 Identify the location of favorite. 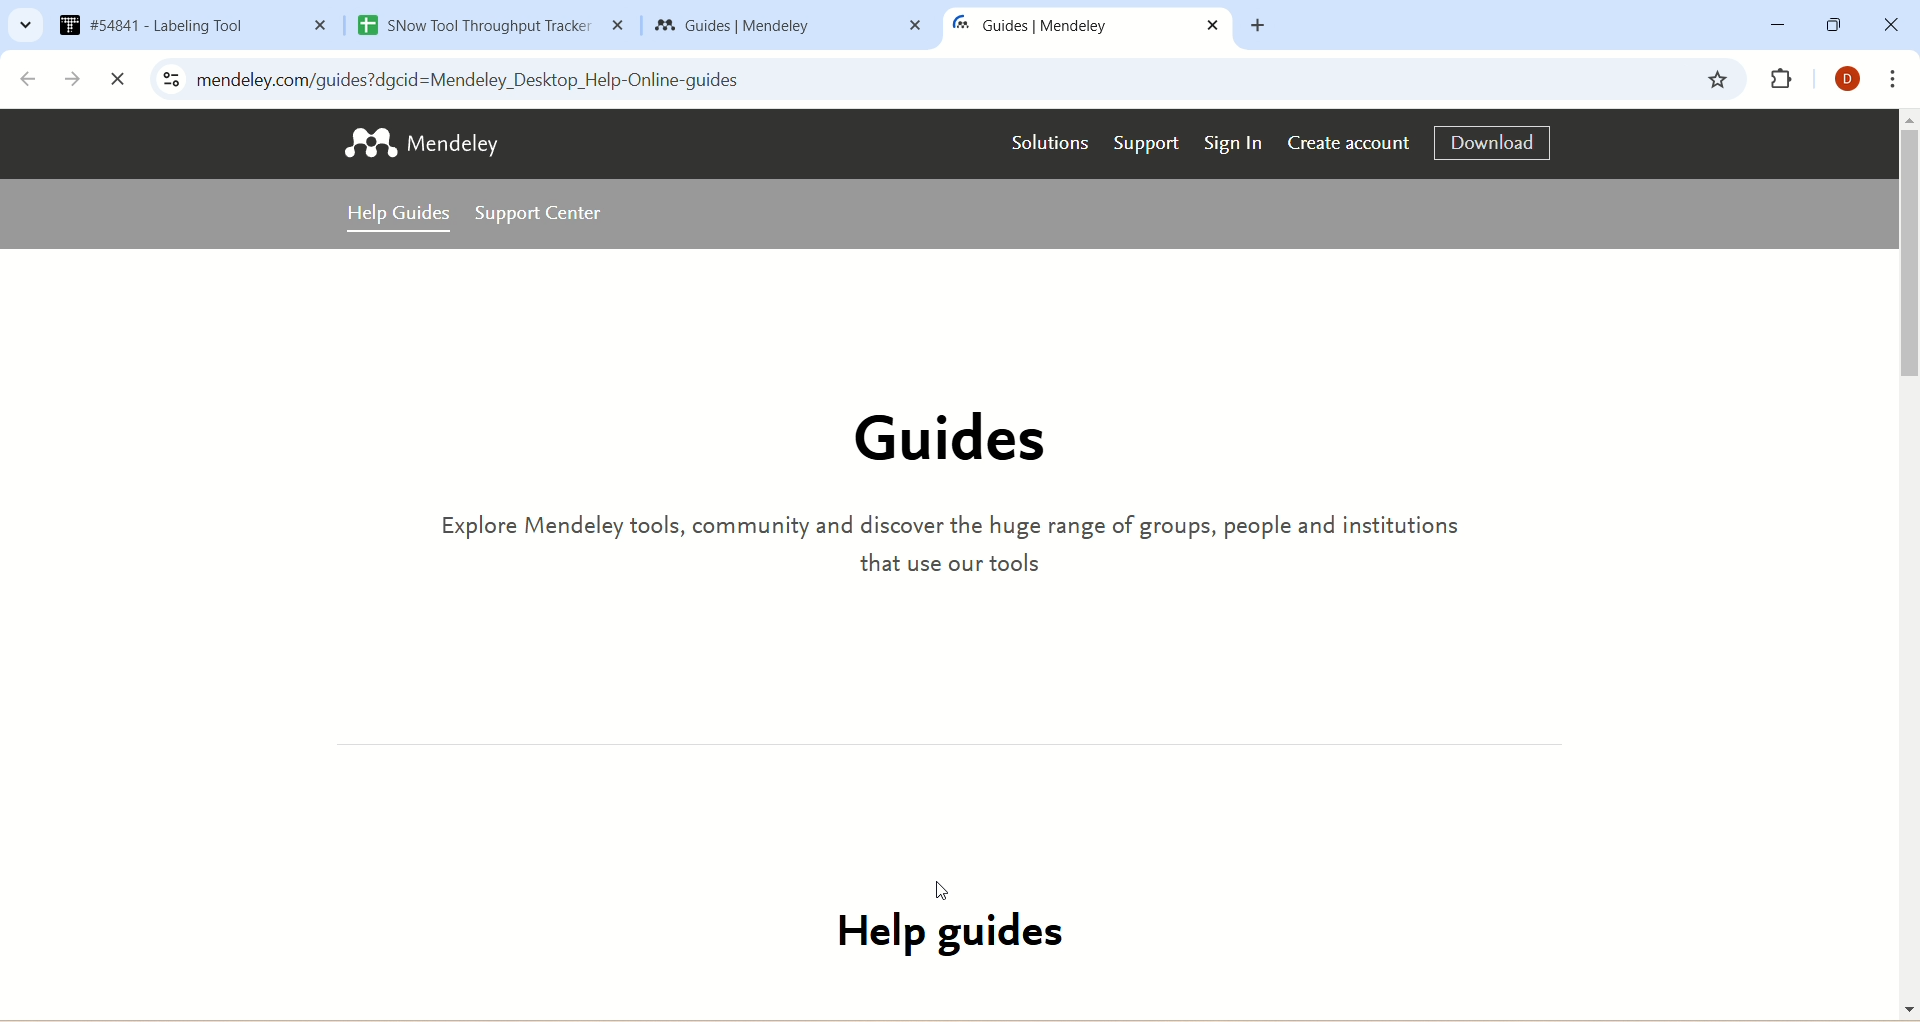
(1718, 81).